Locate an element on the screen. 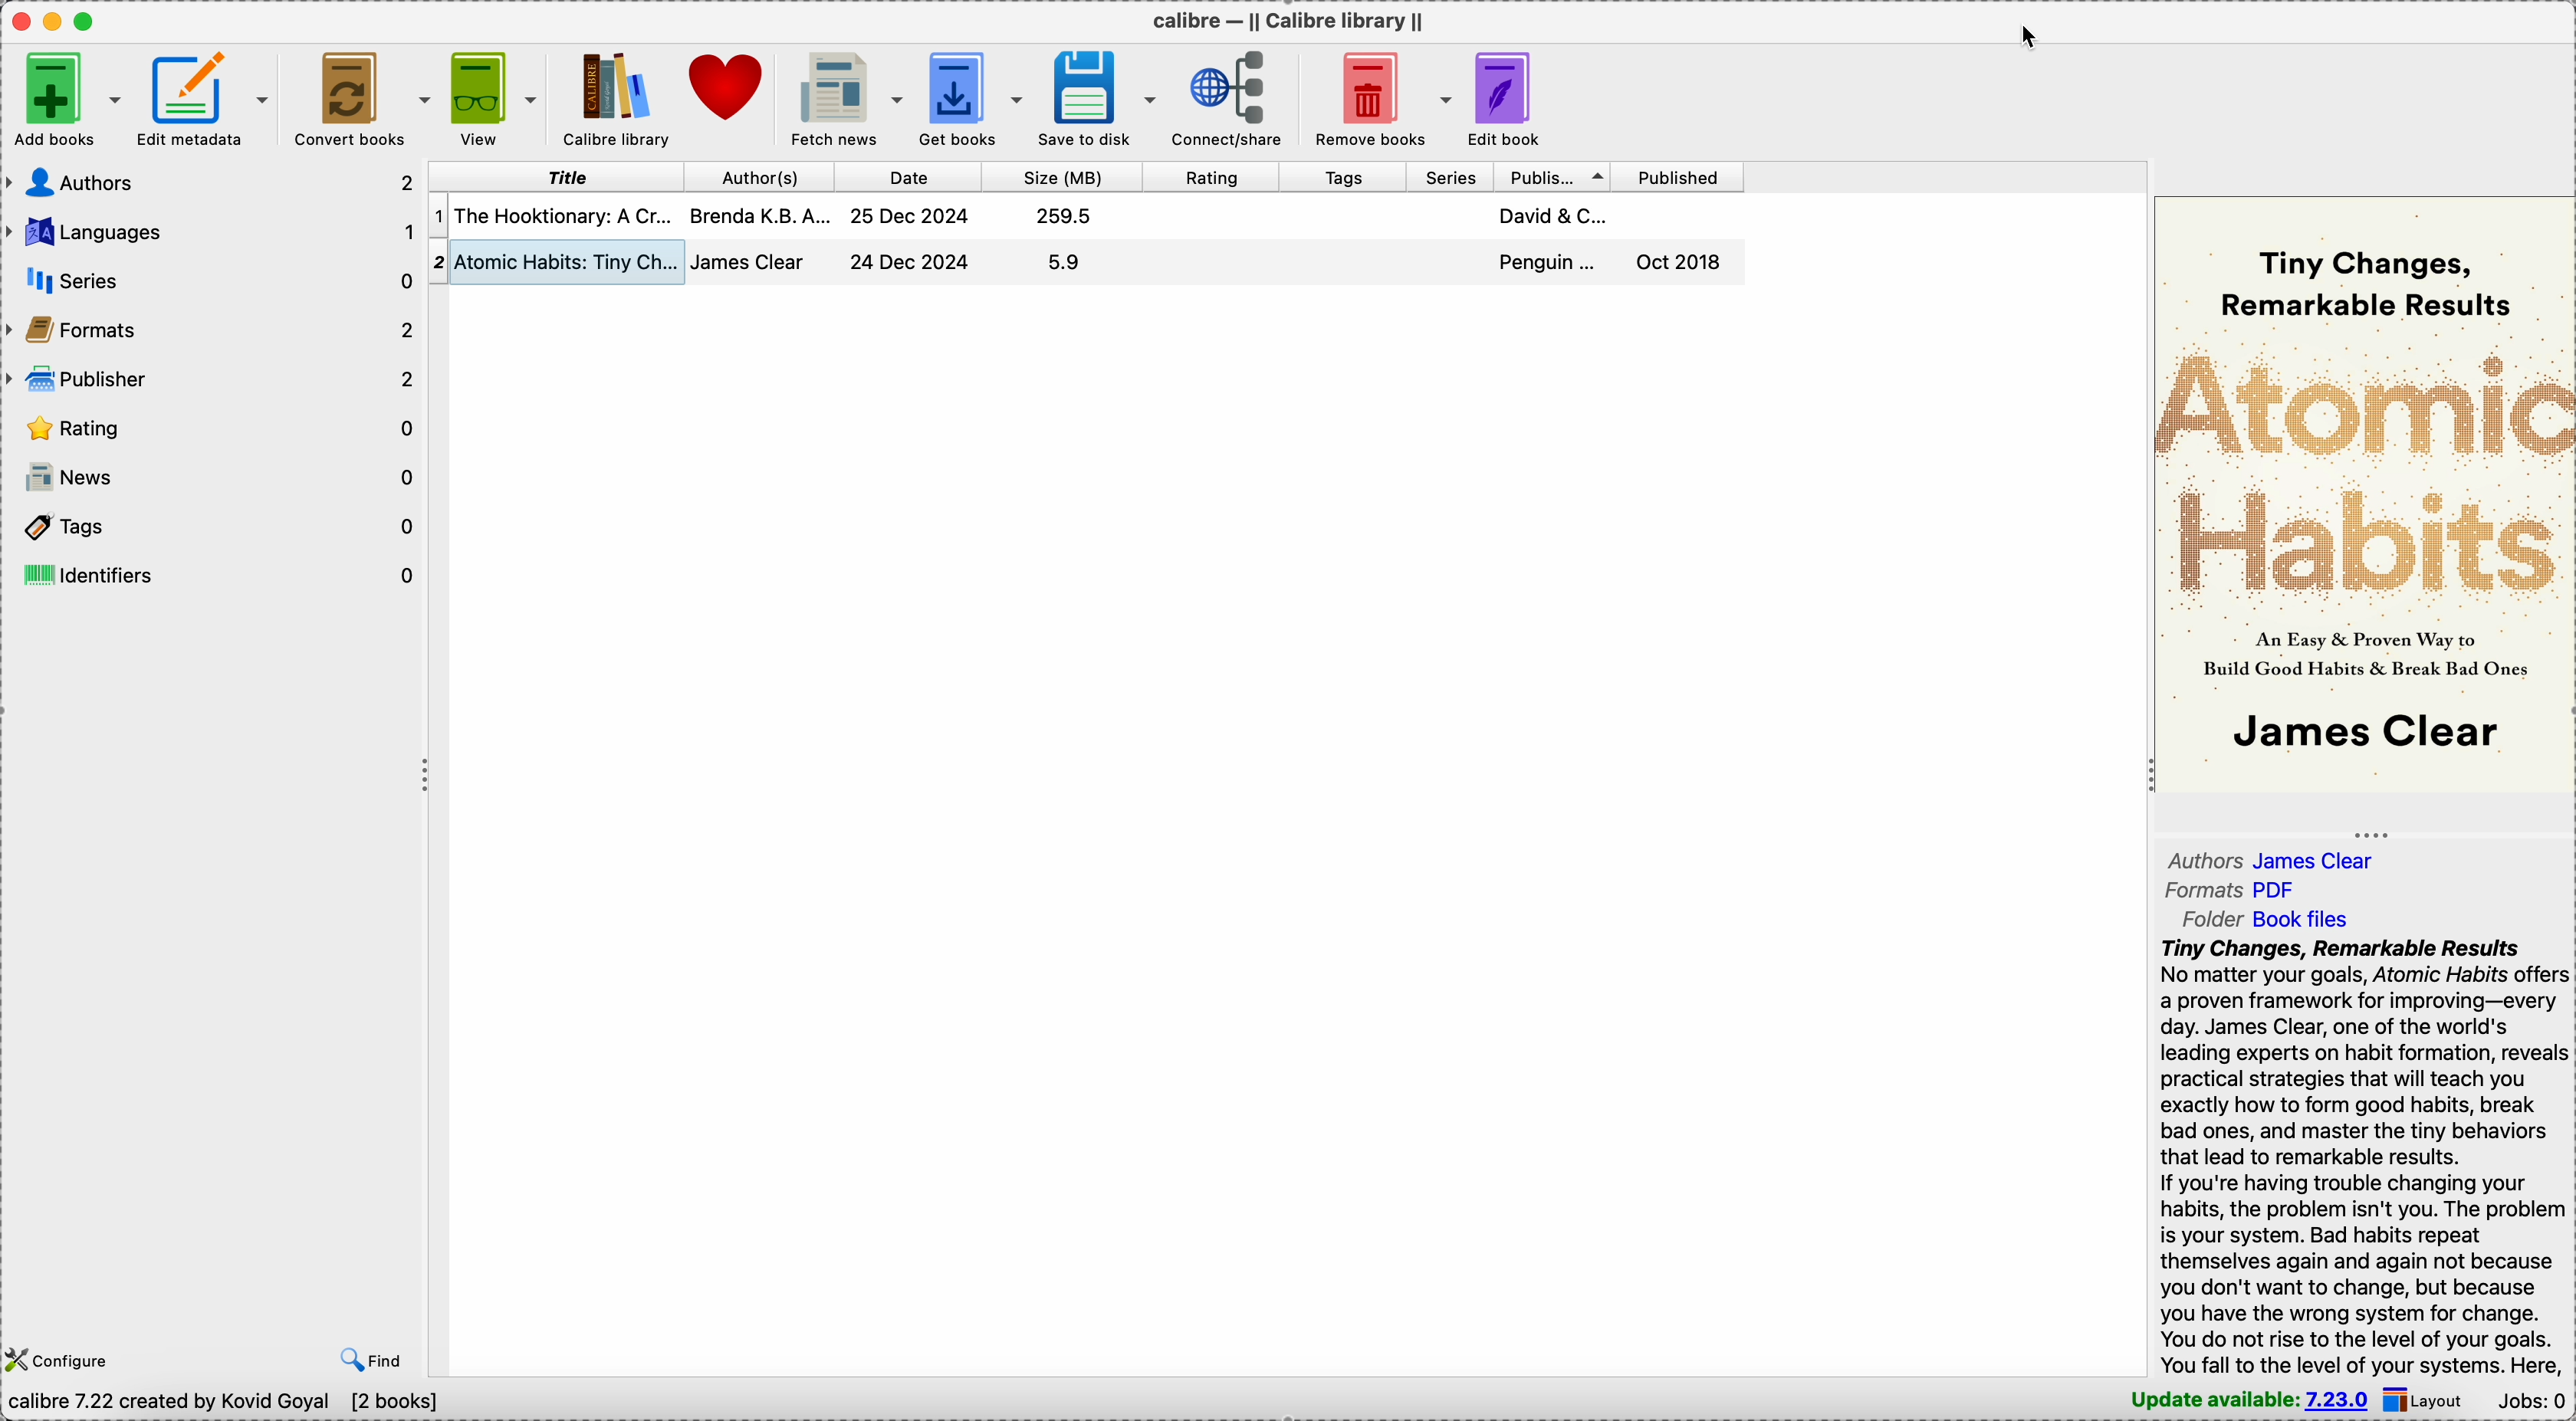  david & C... is located at coordinates (1548, 216).